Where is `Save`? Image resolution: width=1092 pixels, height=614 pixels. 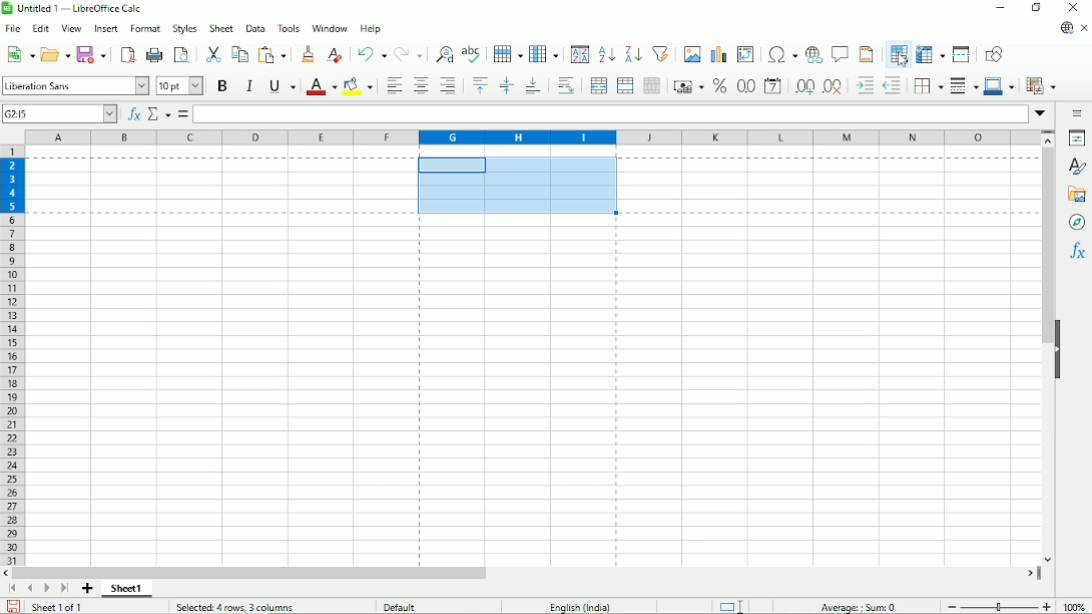
Save is located at coordinates (91, 55).